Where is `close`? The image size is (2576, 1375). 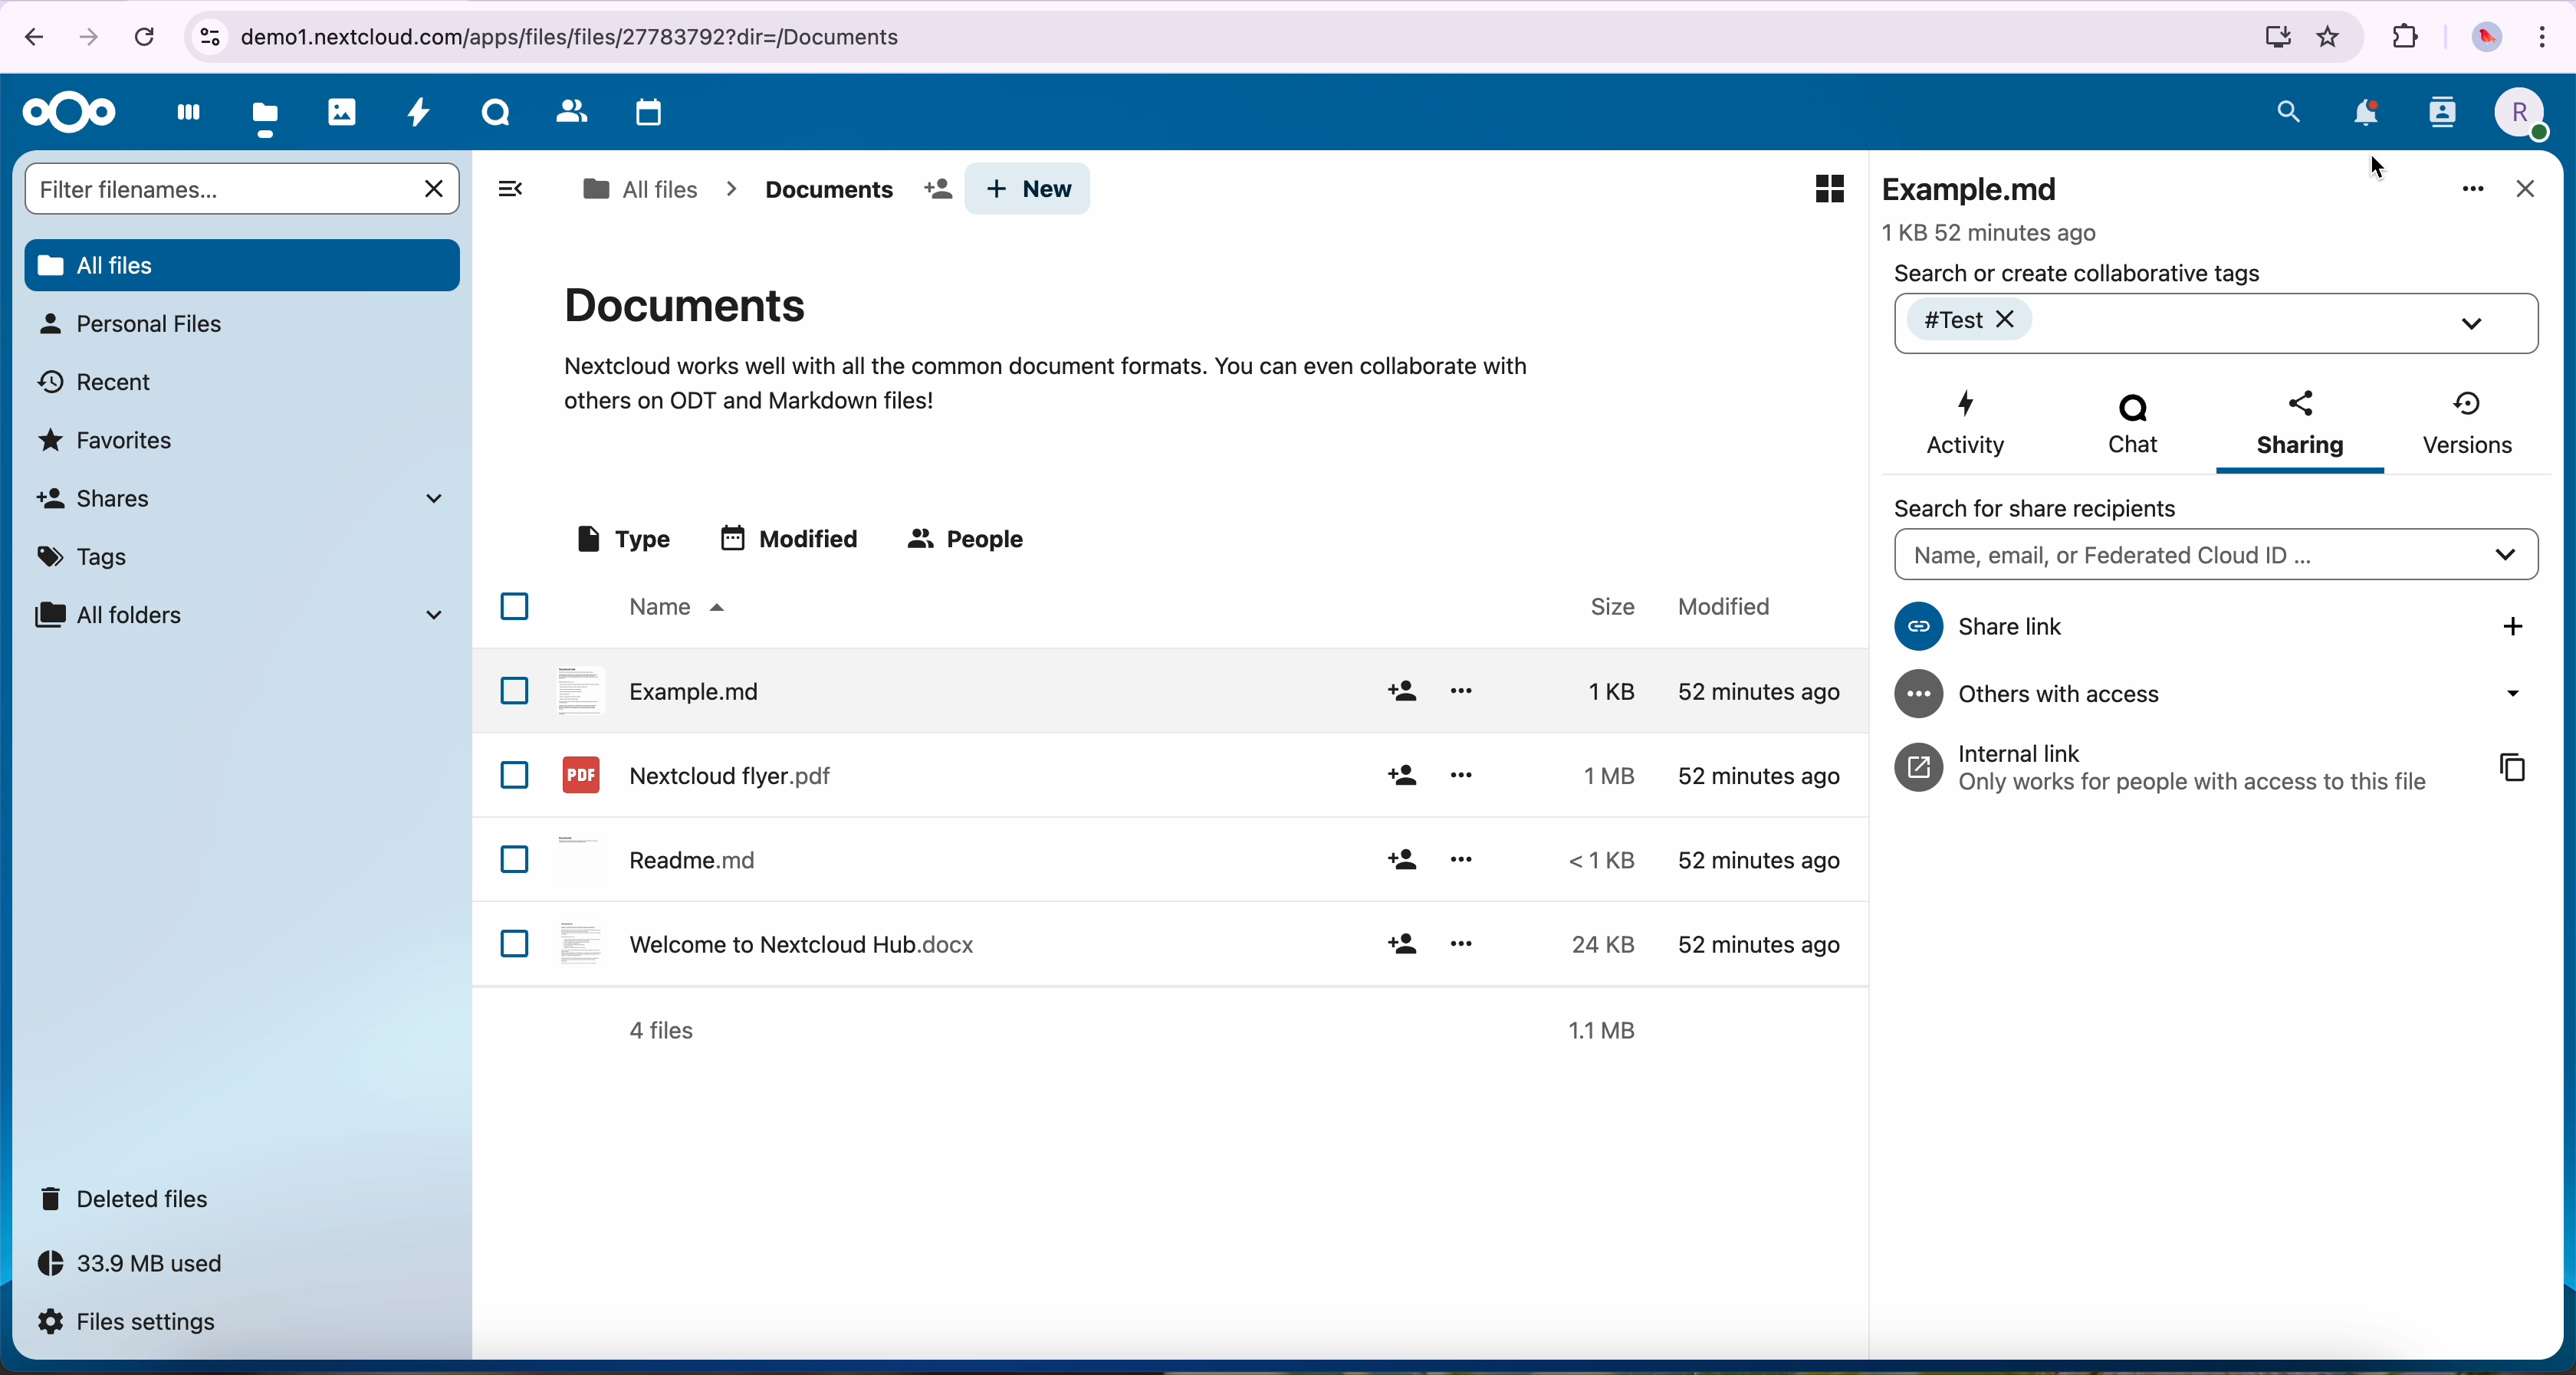 close is located at coordinates (2524, 191).